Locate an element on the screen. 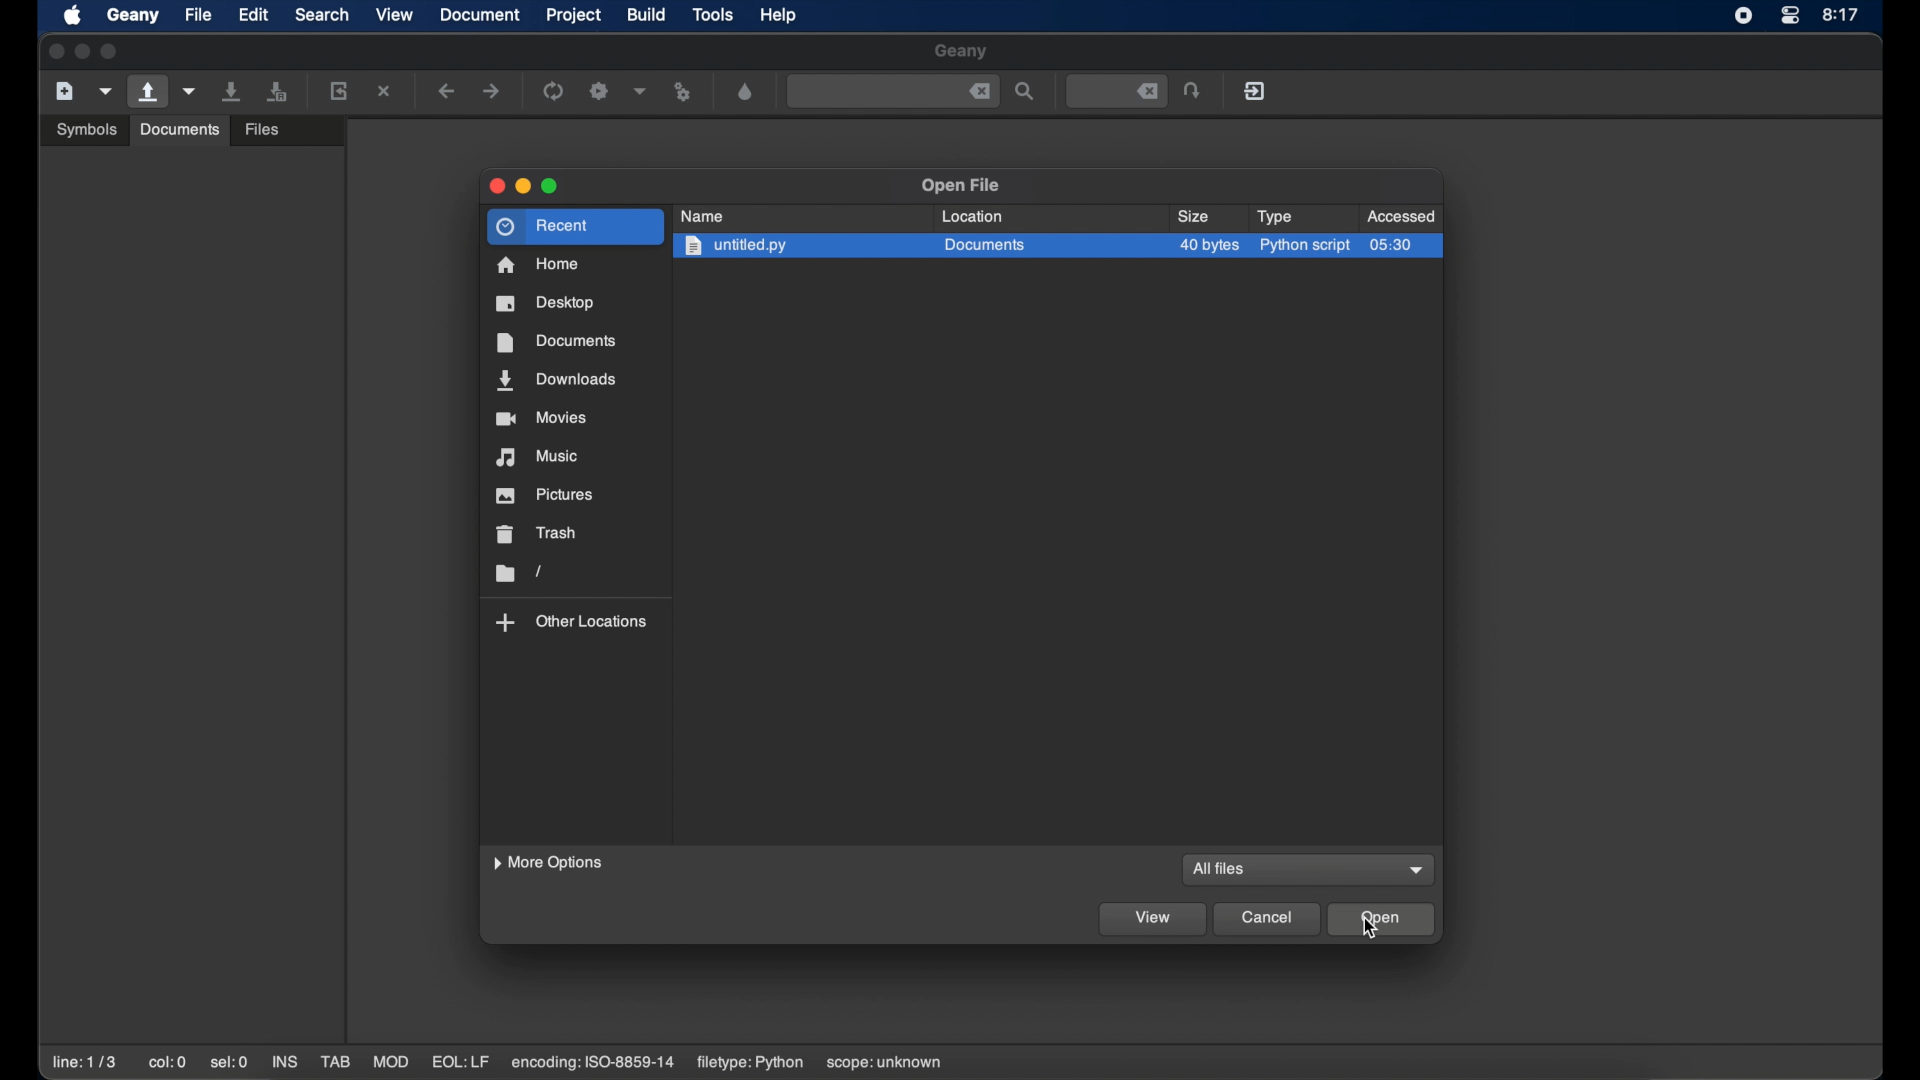 The height and width of the screenshot is (1080, 1920). more options is located at coordinates (547, 863).